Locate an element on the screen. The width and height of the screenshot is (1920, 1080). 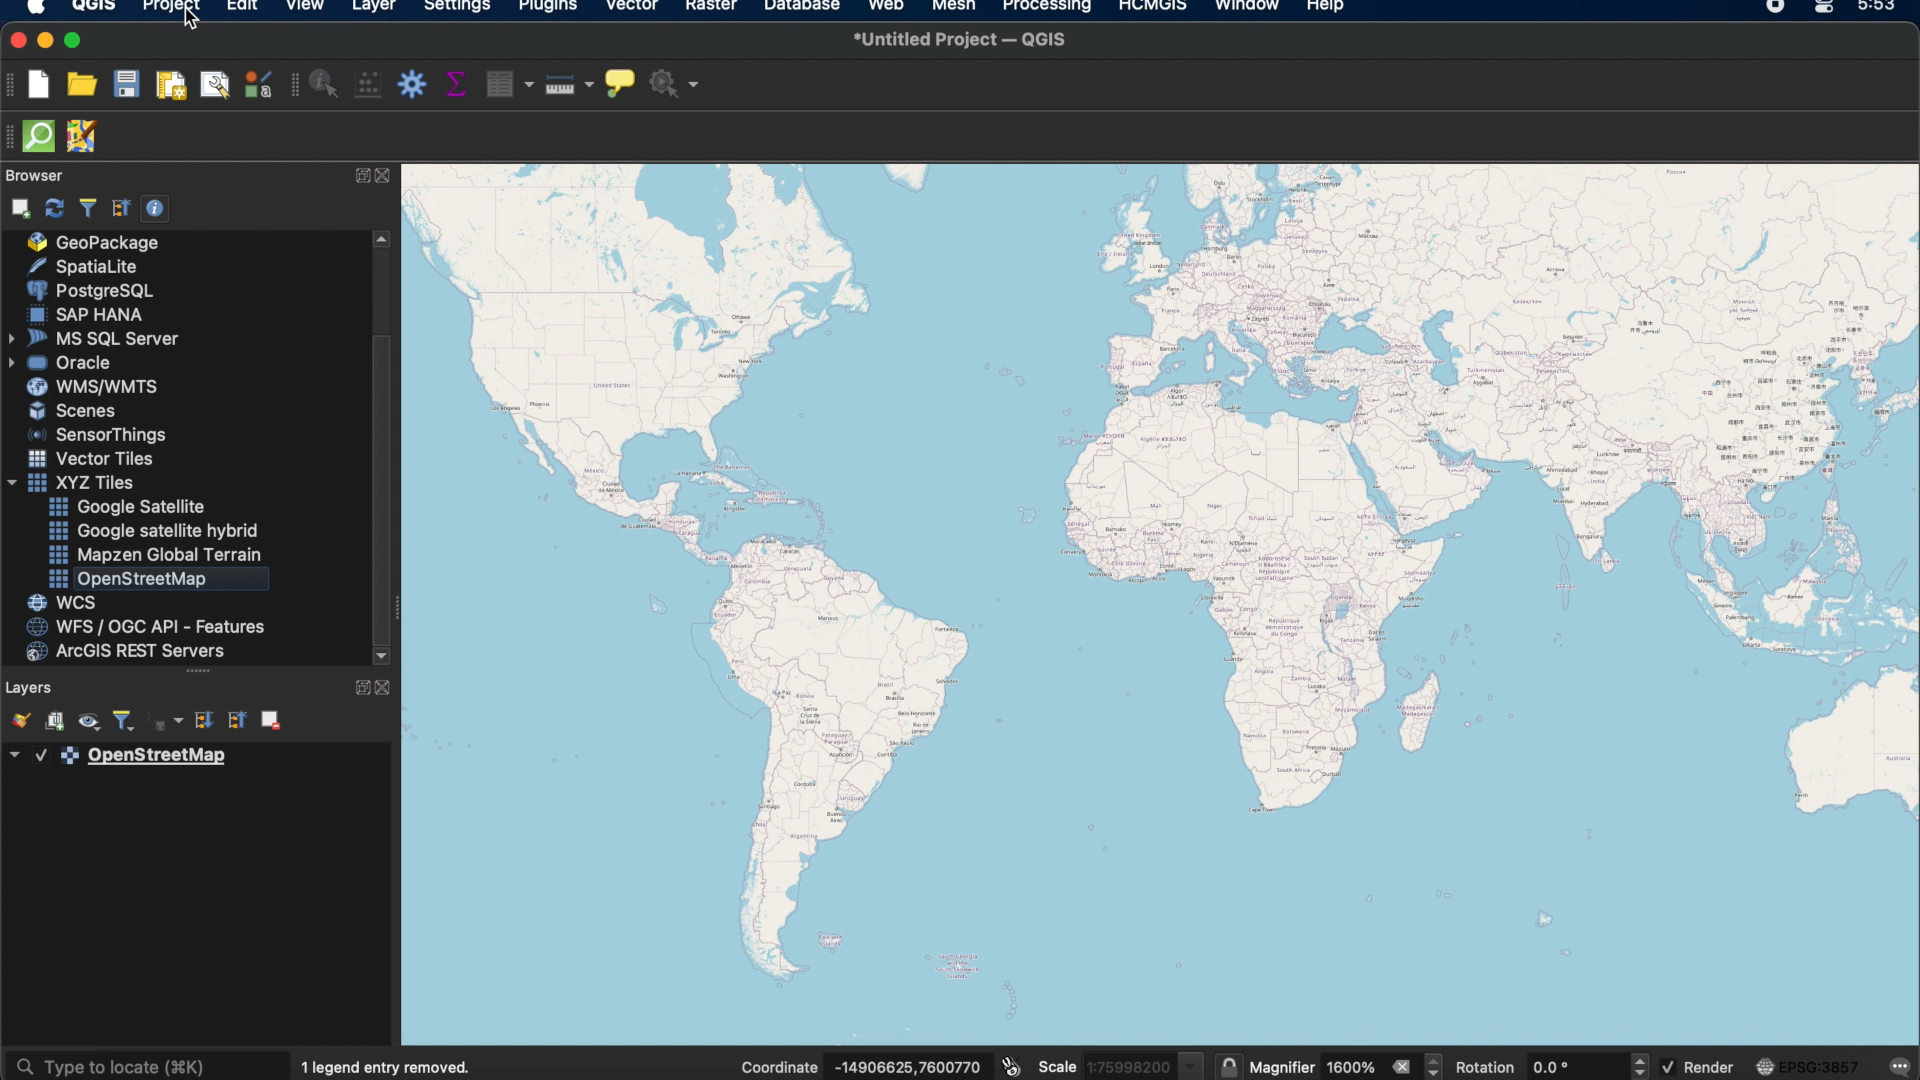
manage map themes is located at coordinates (91, 722).